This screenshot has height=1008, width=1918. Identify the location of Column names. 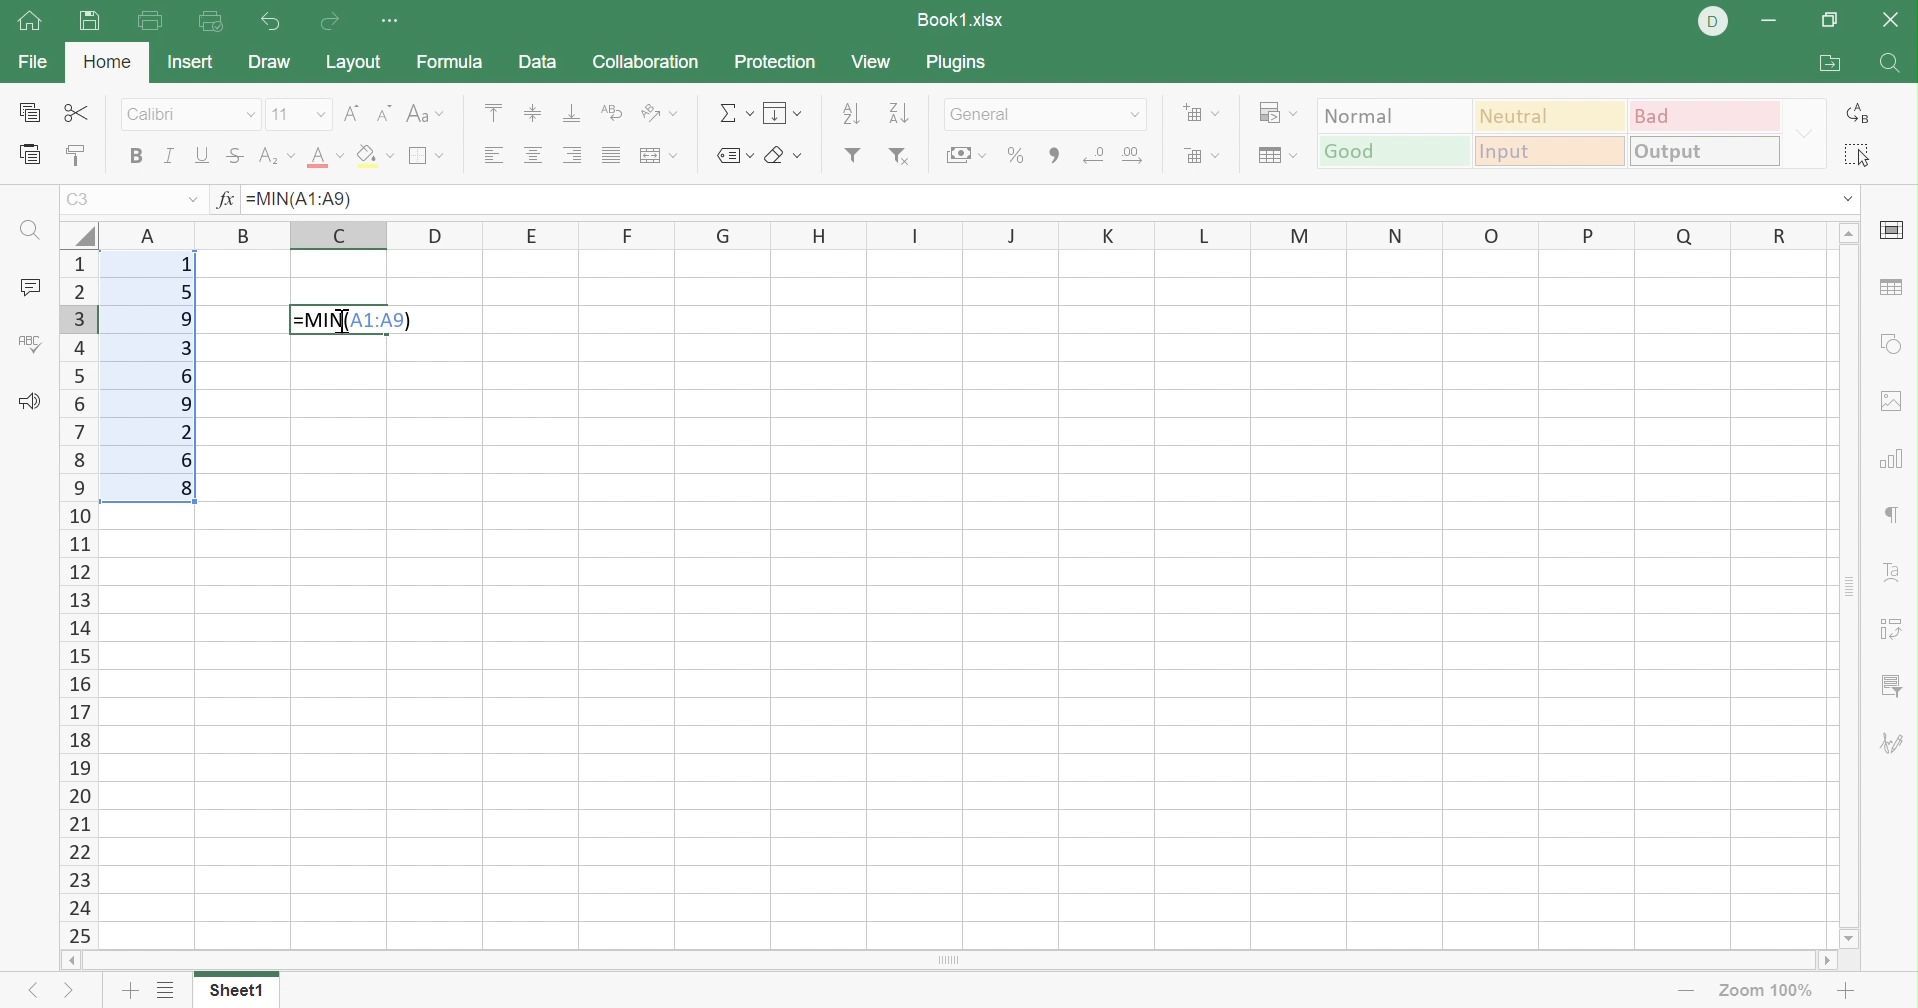
(963, 234).